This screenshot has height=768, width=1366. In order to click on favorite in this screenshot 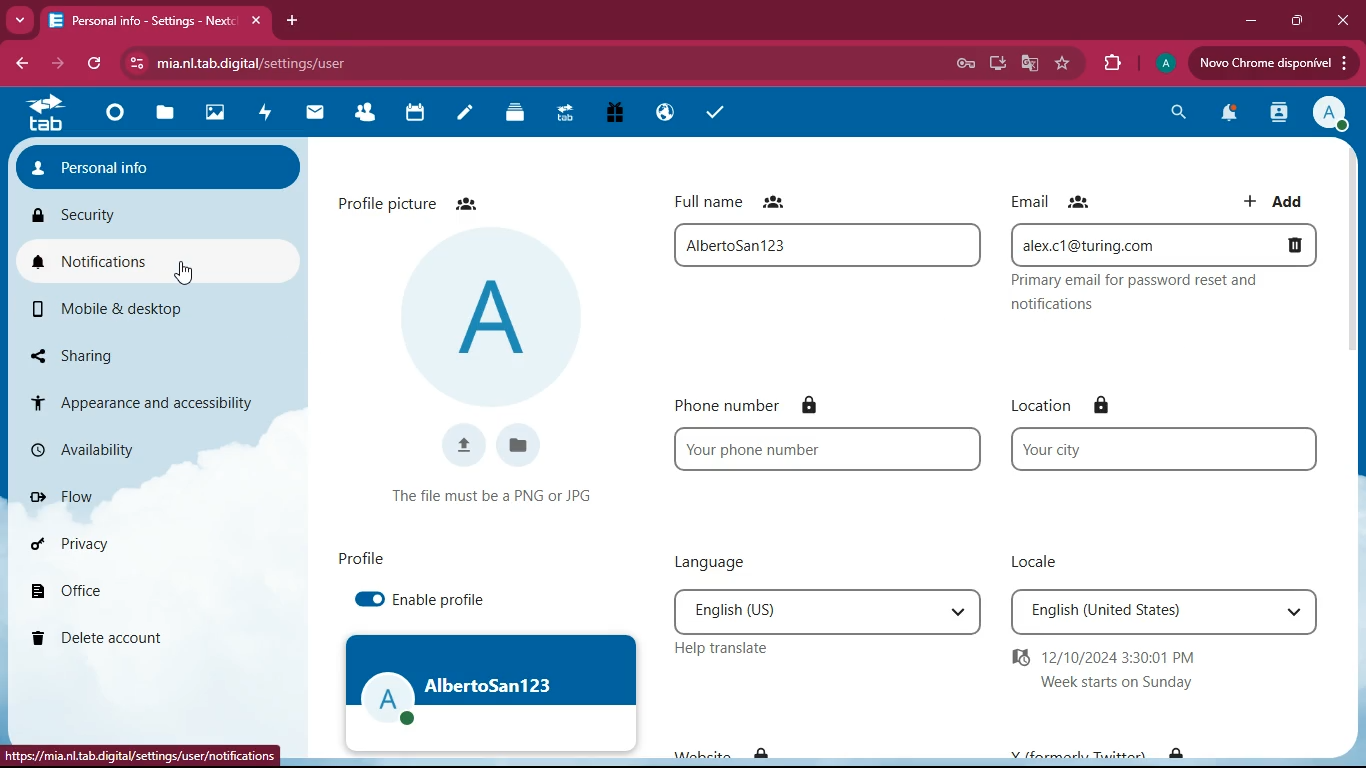, I will do `click(1062, 63)`.